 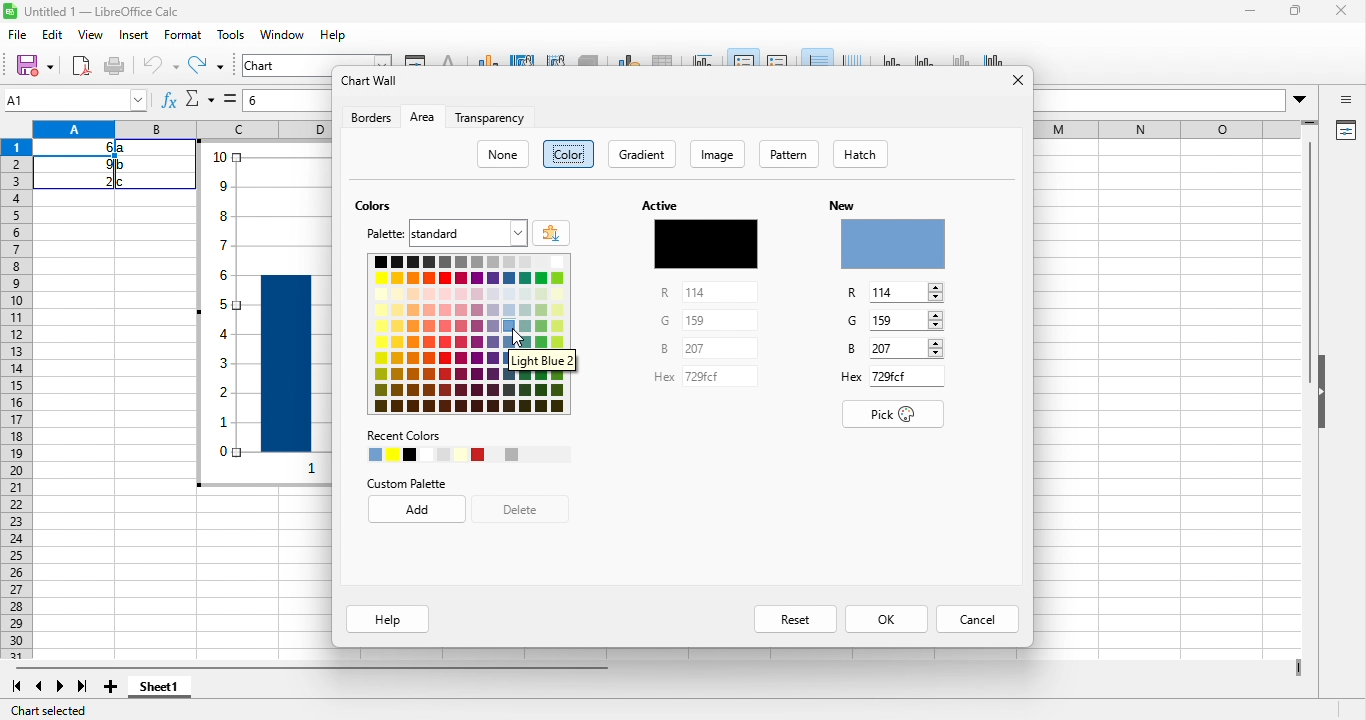 I want to click on cursor, so click(x=521, y=338).